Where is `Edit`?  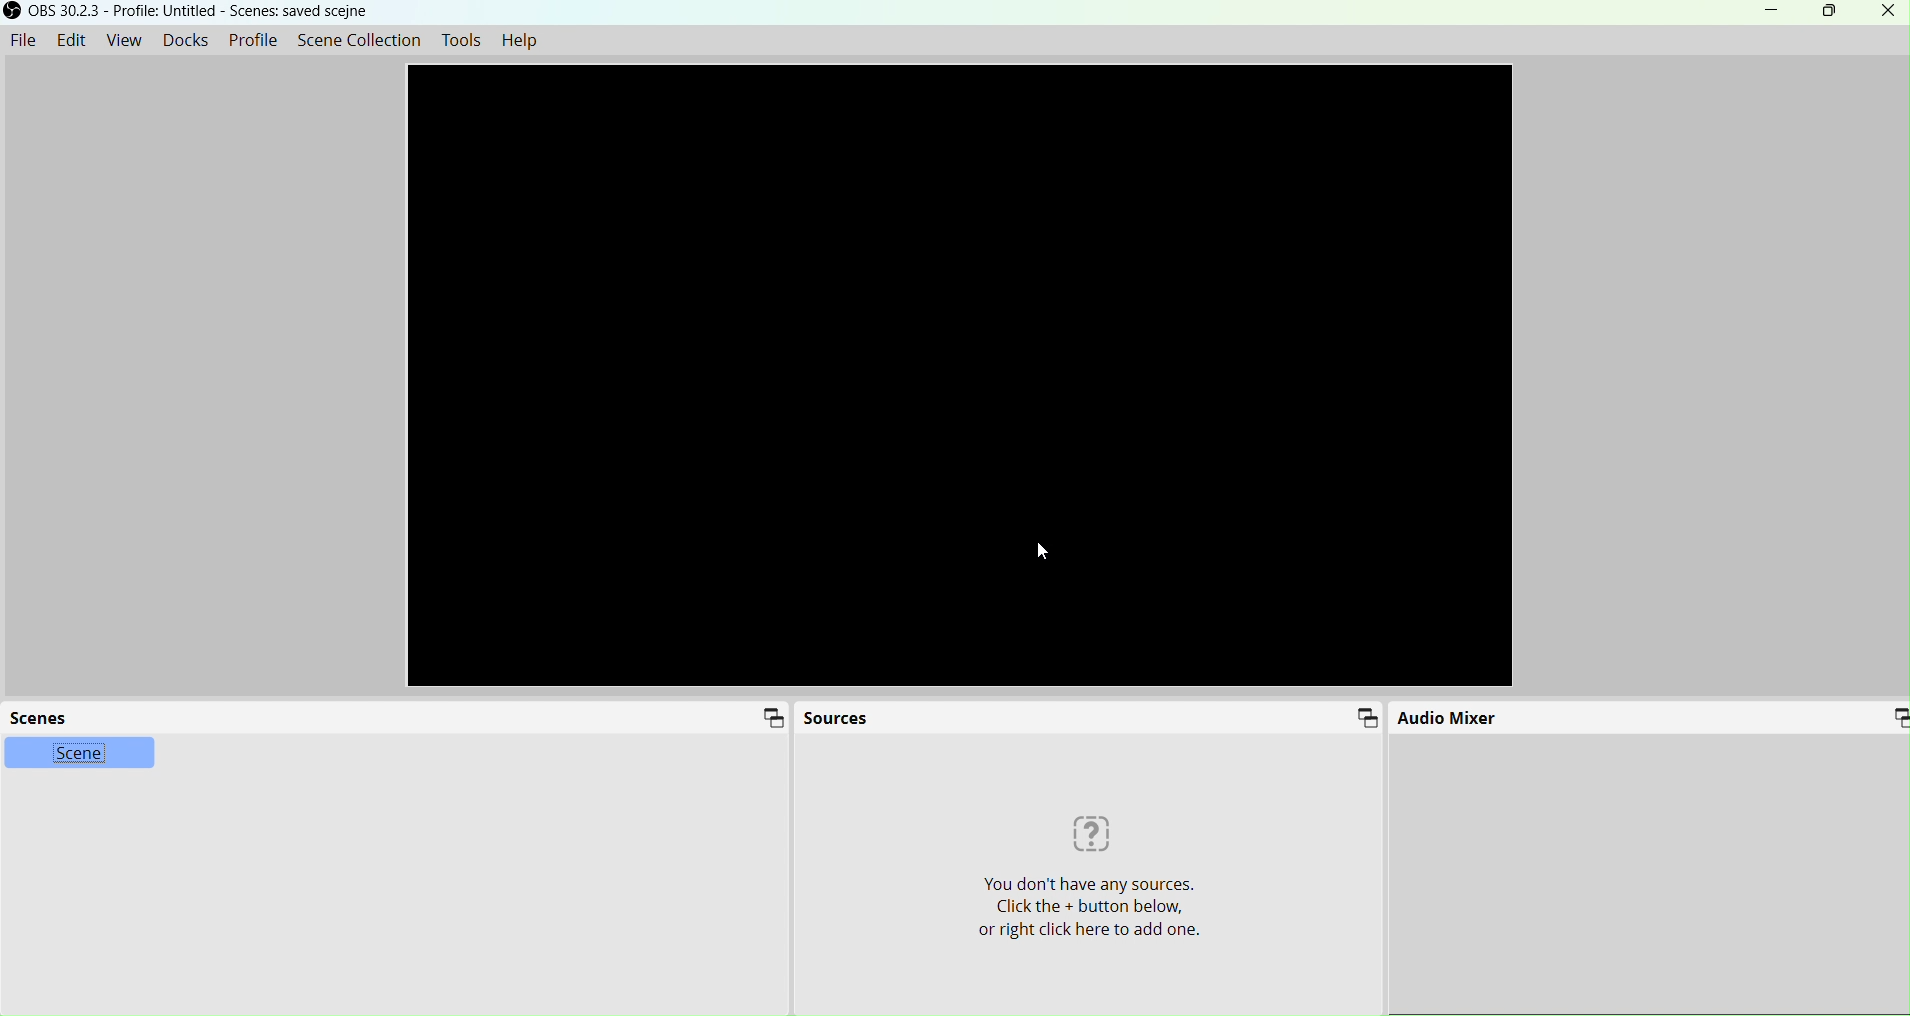 Edit is located at coordinates (71, 39).